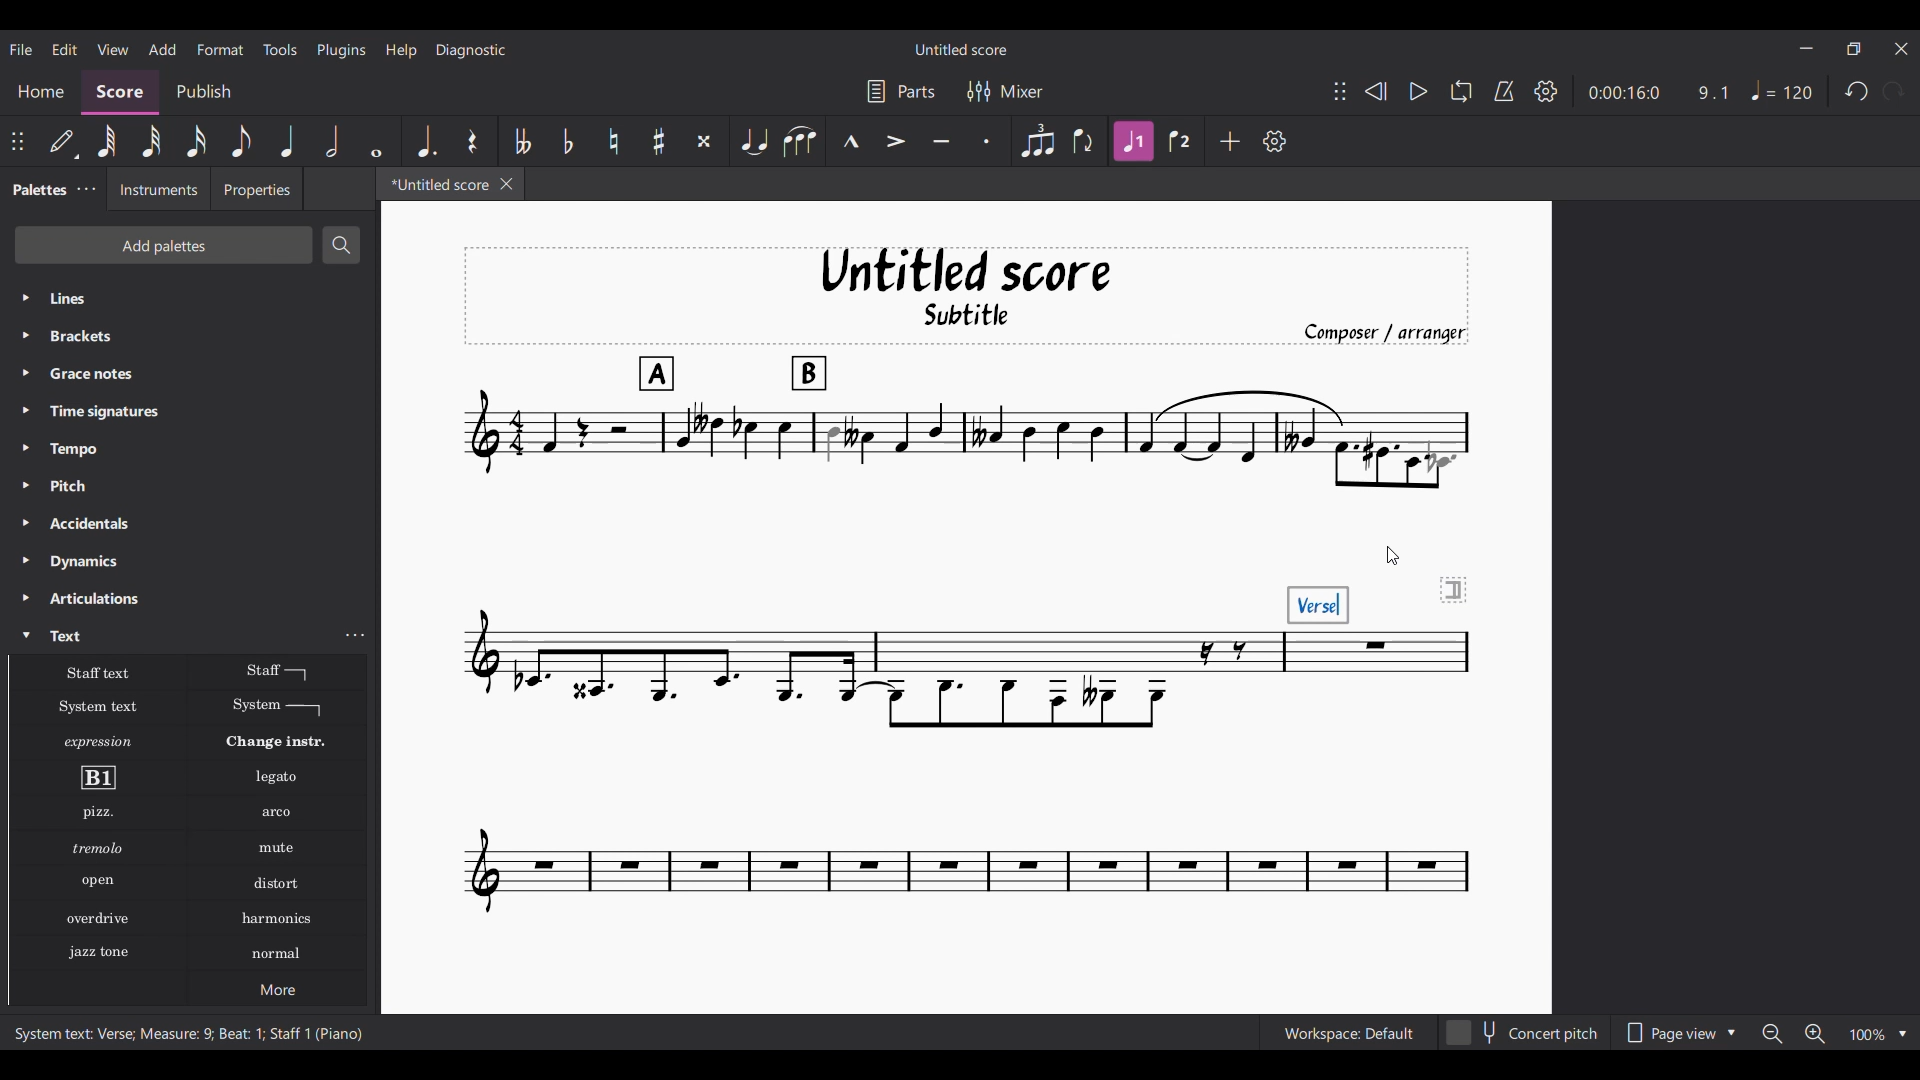 The image size is (1920, 1080). I want to click on Tempo, so click(190, 449).